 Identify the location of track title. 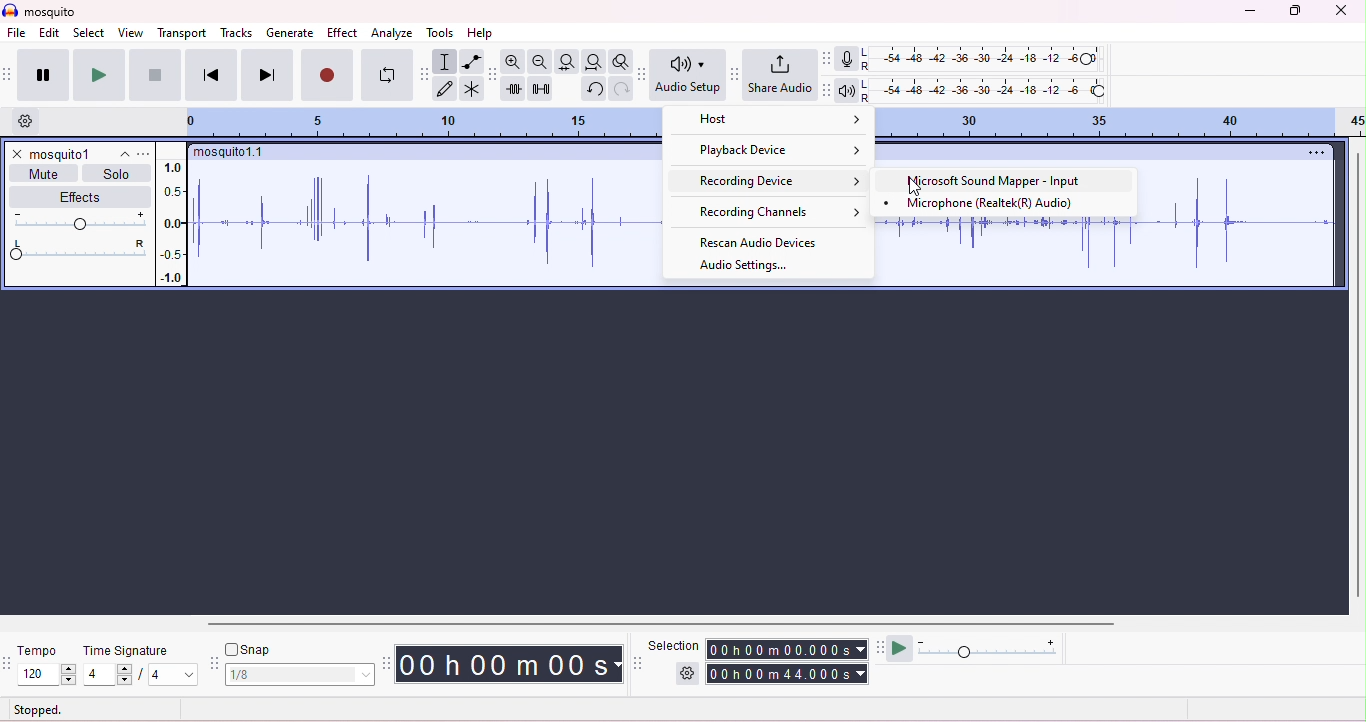
(79, 154).